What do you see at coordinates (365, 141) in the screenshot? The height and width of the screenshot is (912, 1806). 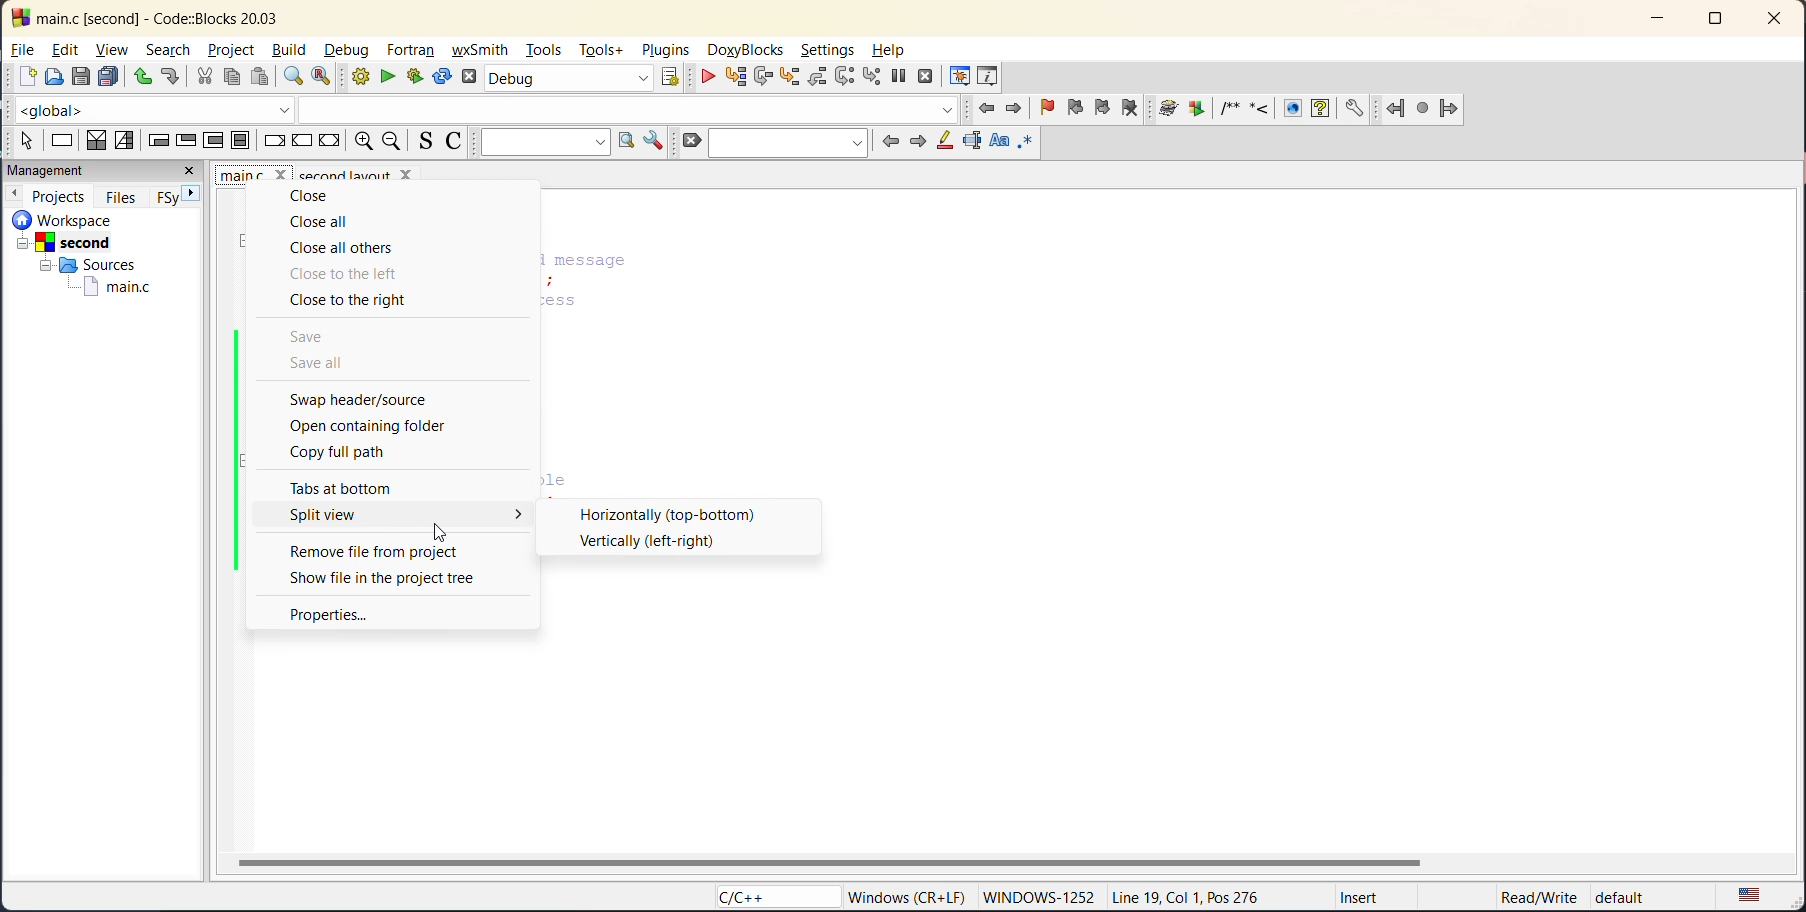 I see `zoom in` at bounding box center [365, 141].